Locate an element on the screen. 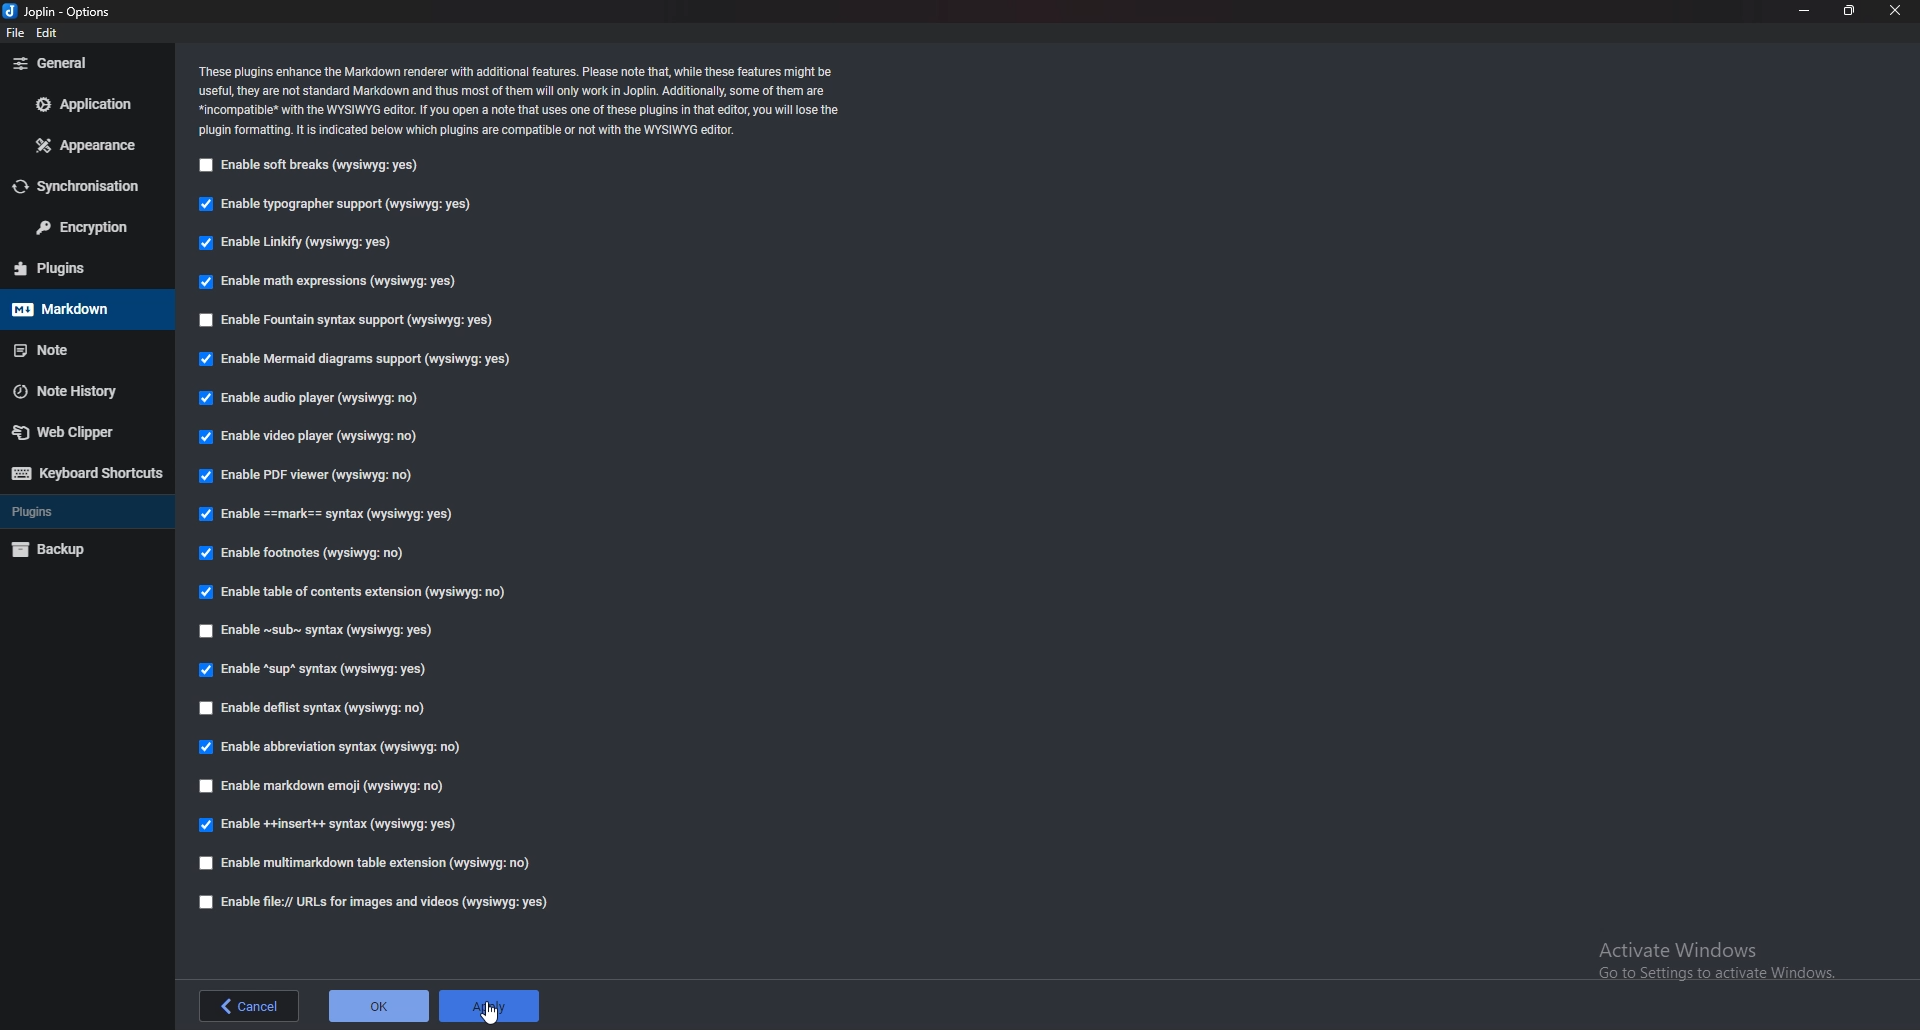  info is located at coordinates (523, 100).